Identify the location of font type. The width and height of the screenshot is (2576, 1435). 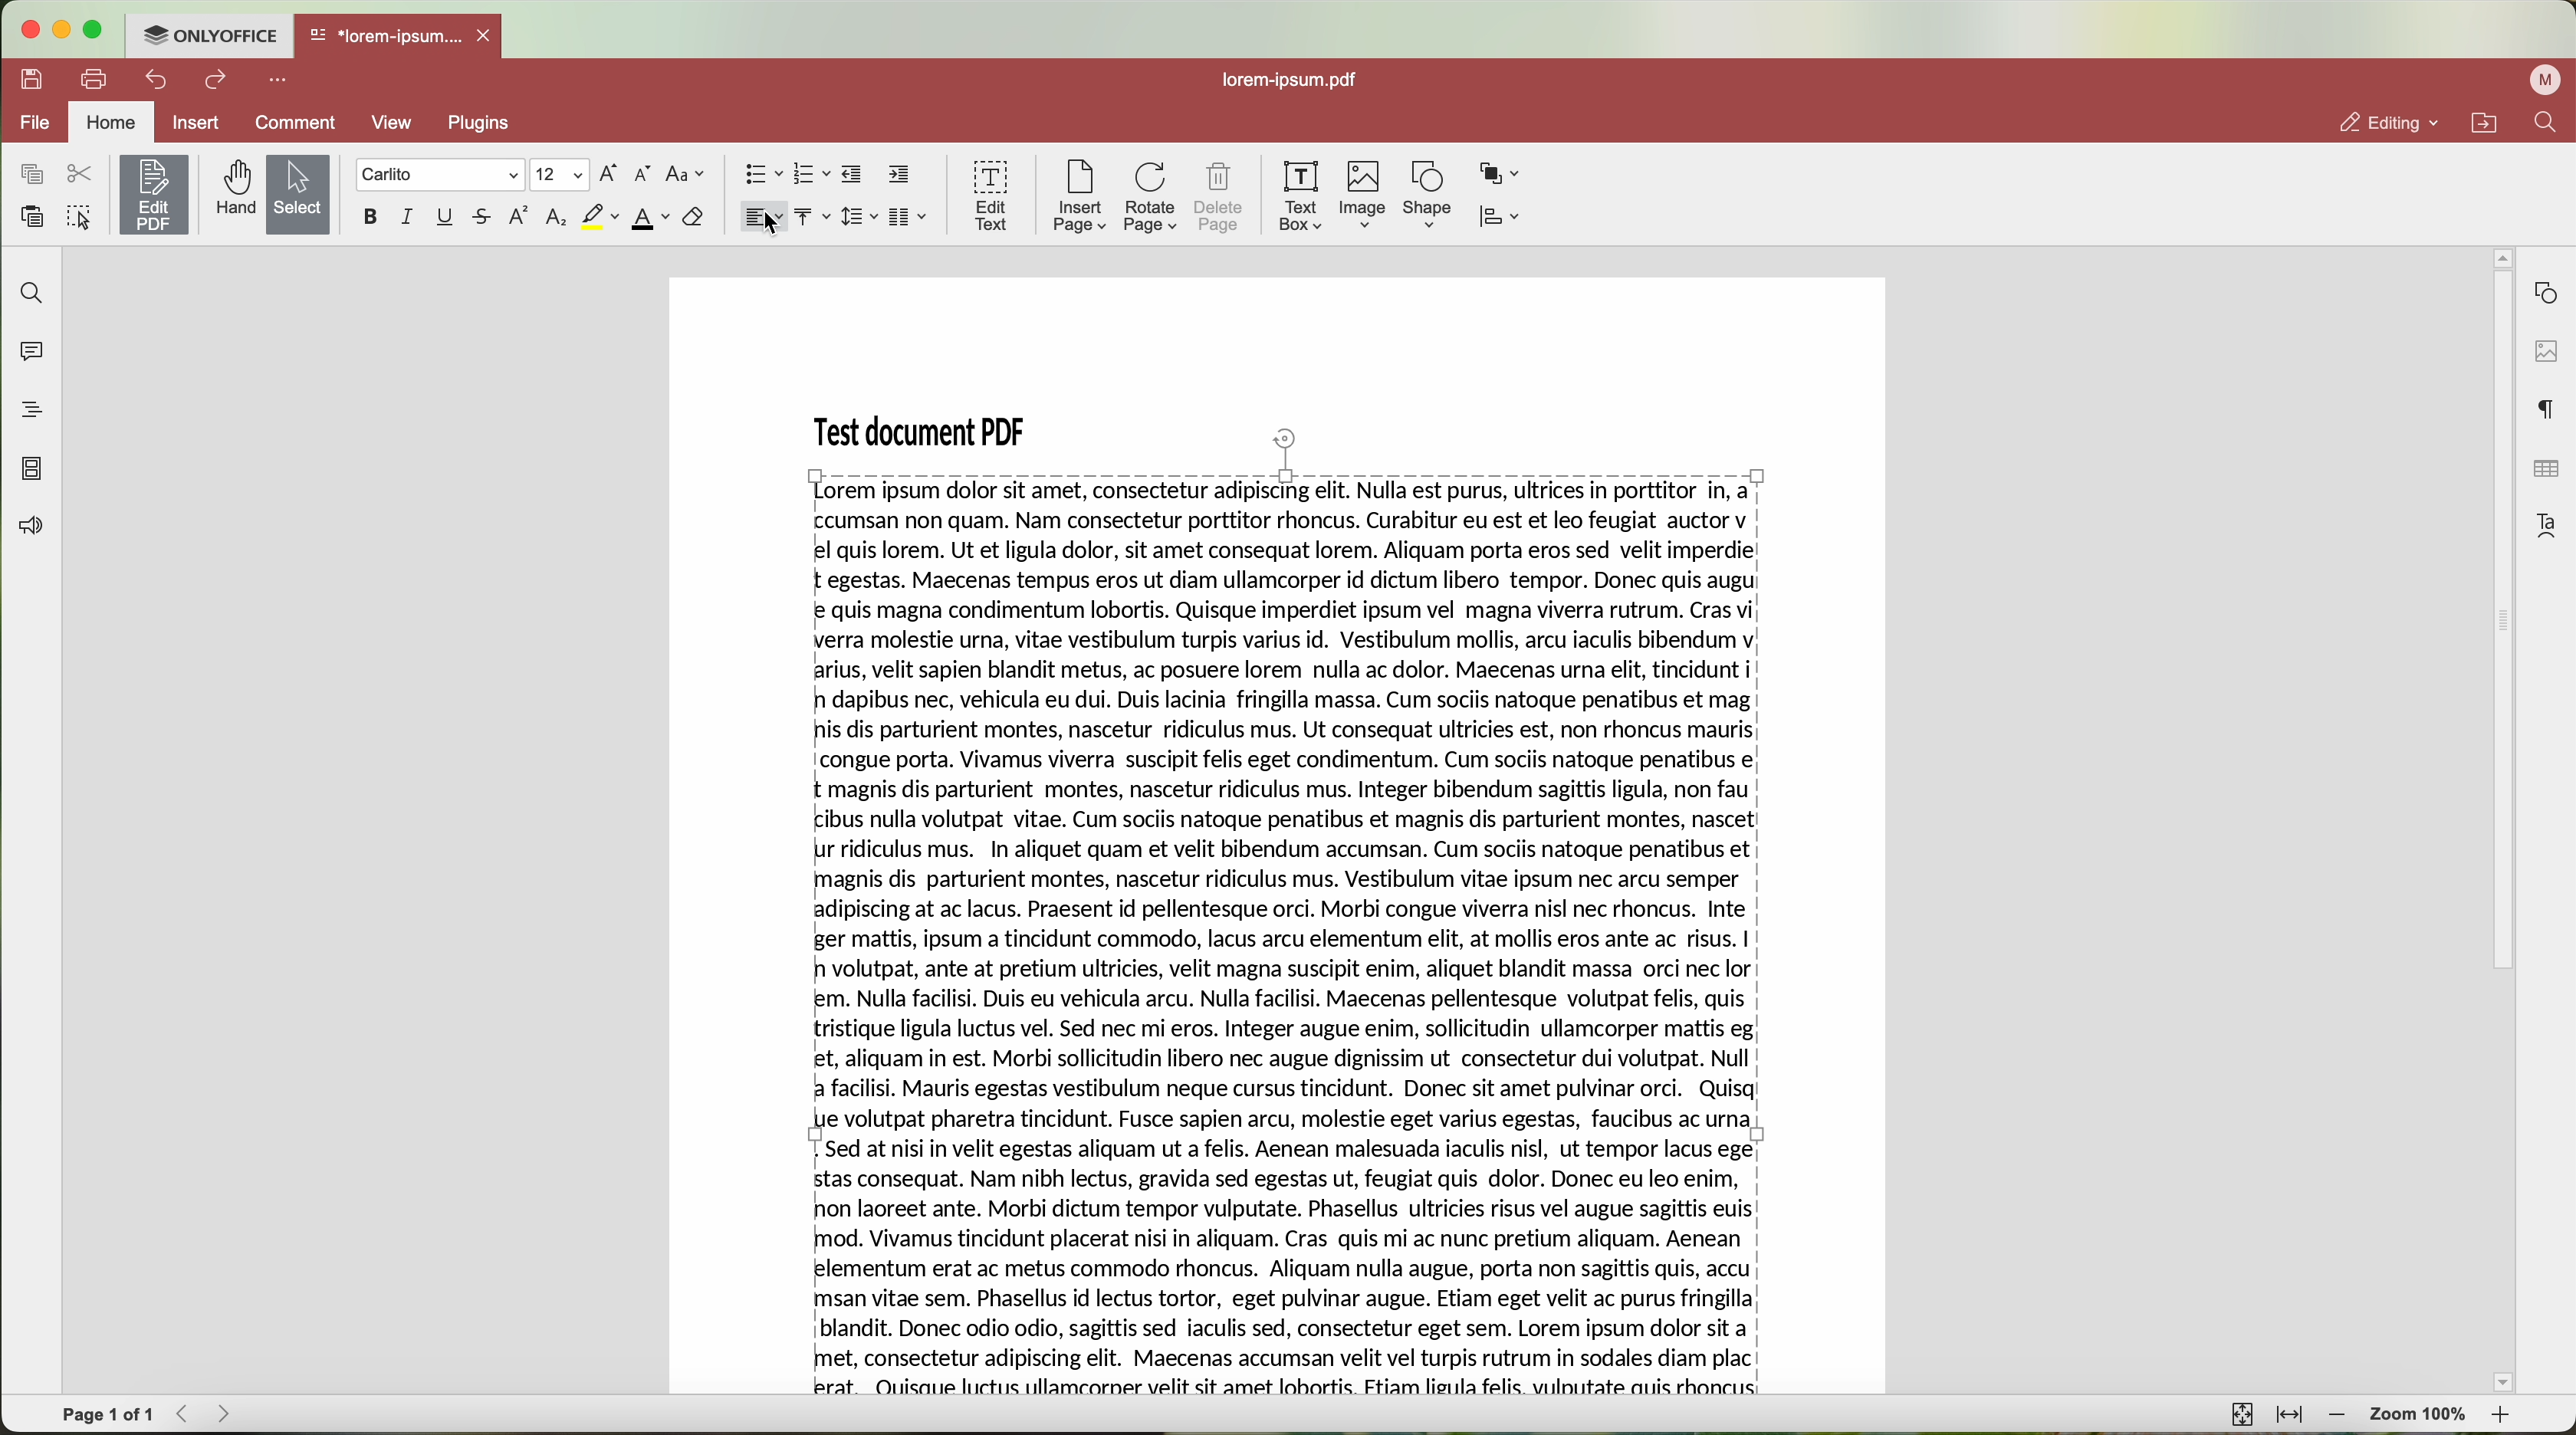
(439, 175).